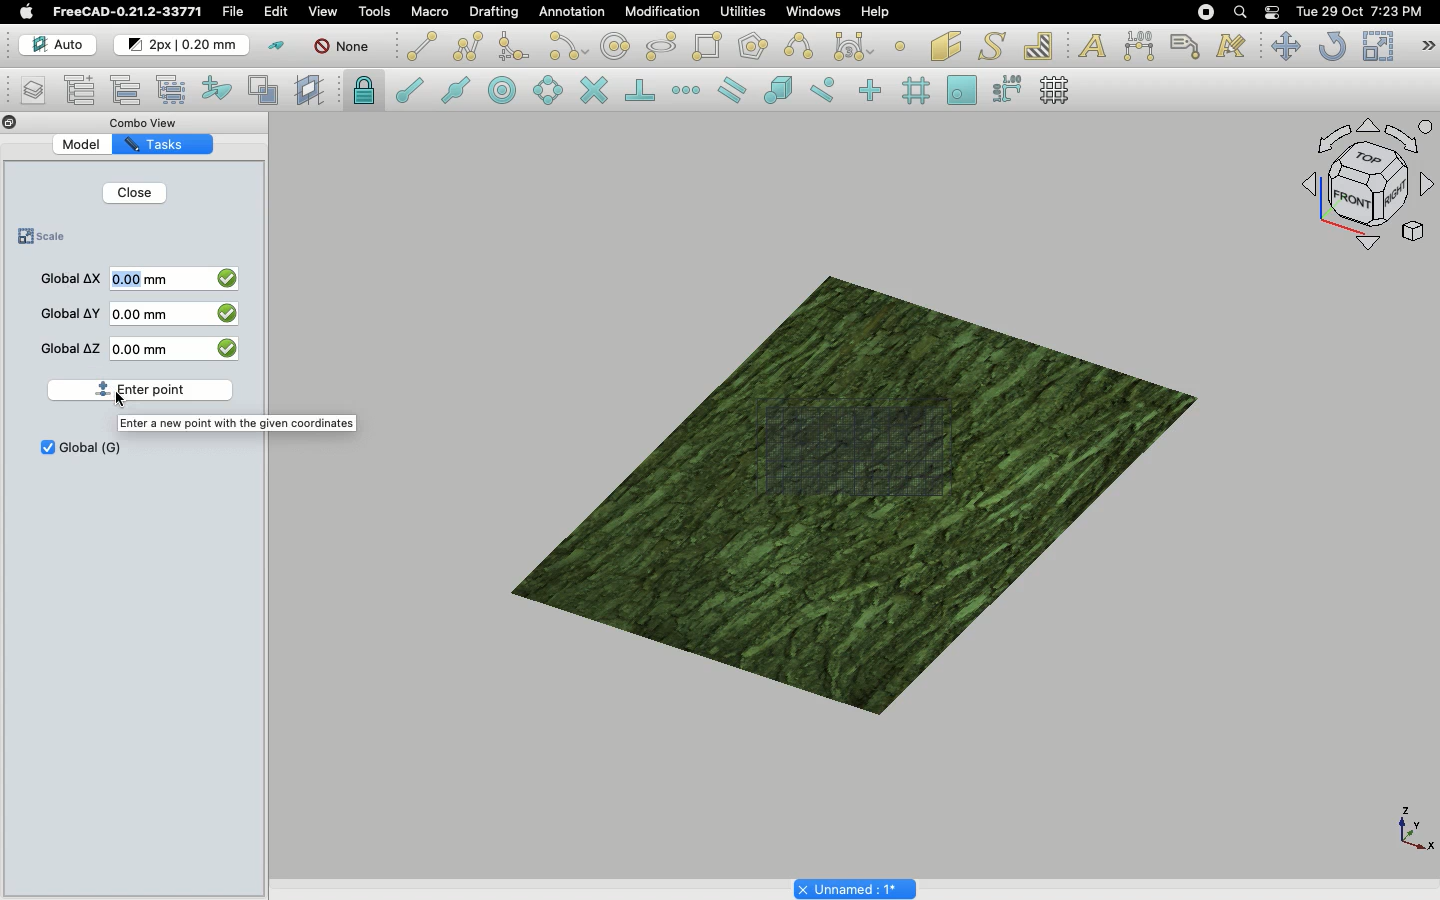  Describe the element at coordinates (406, 87) in the screenshot. I see `Snap endpoint` at that location.